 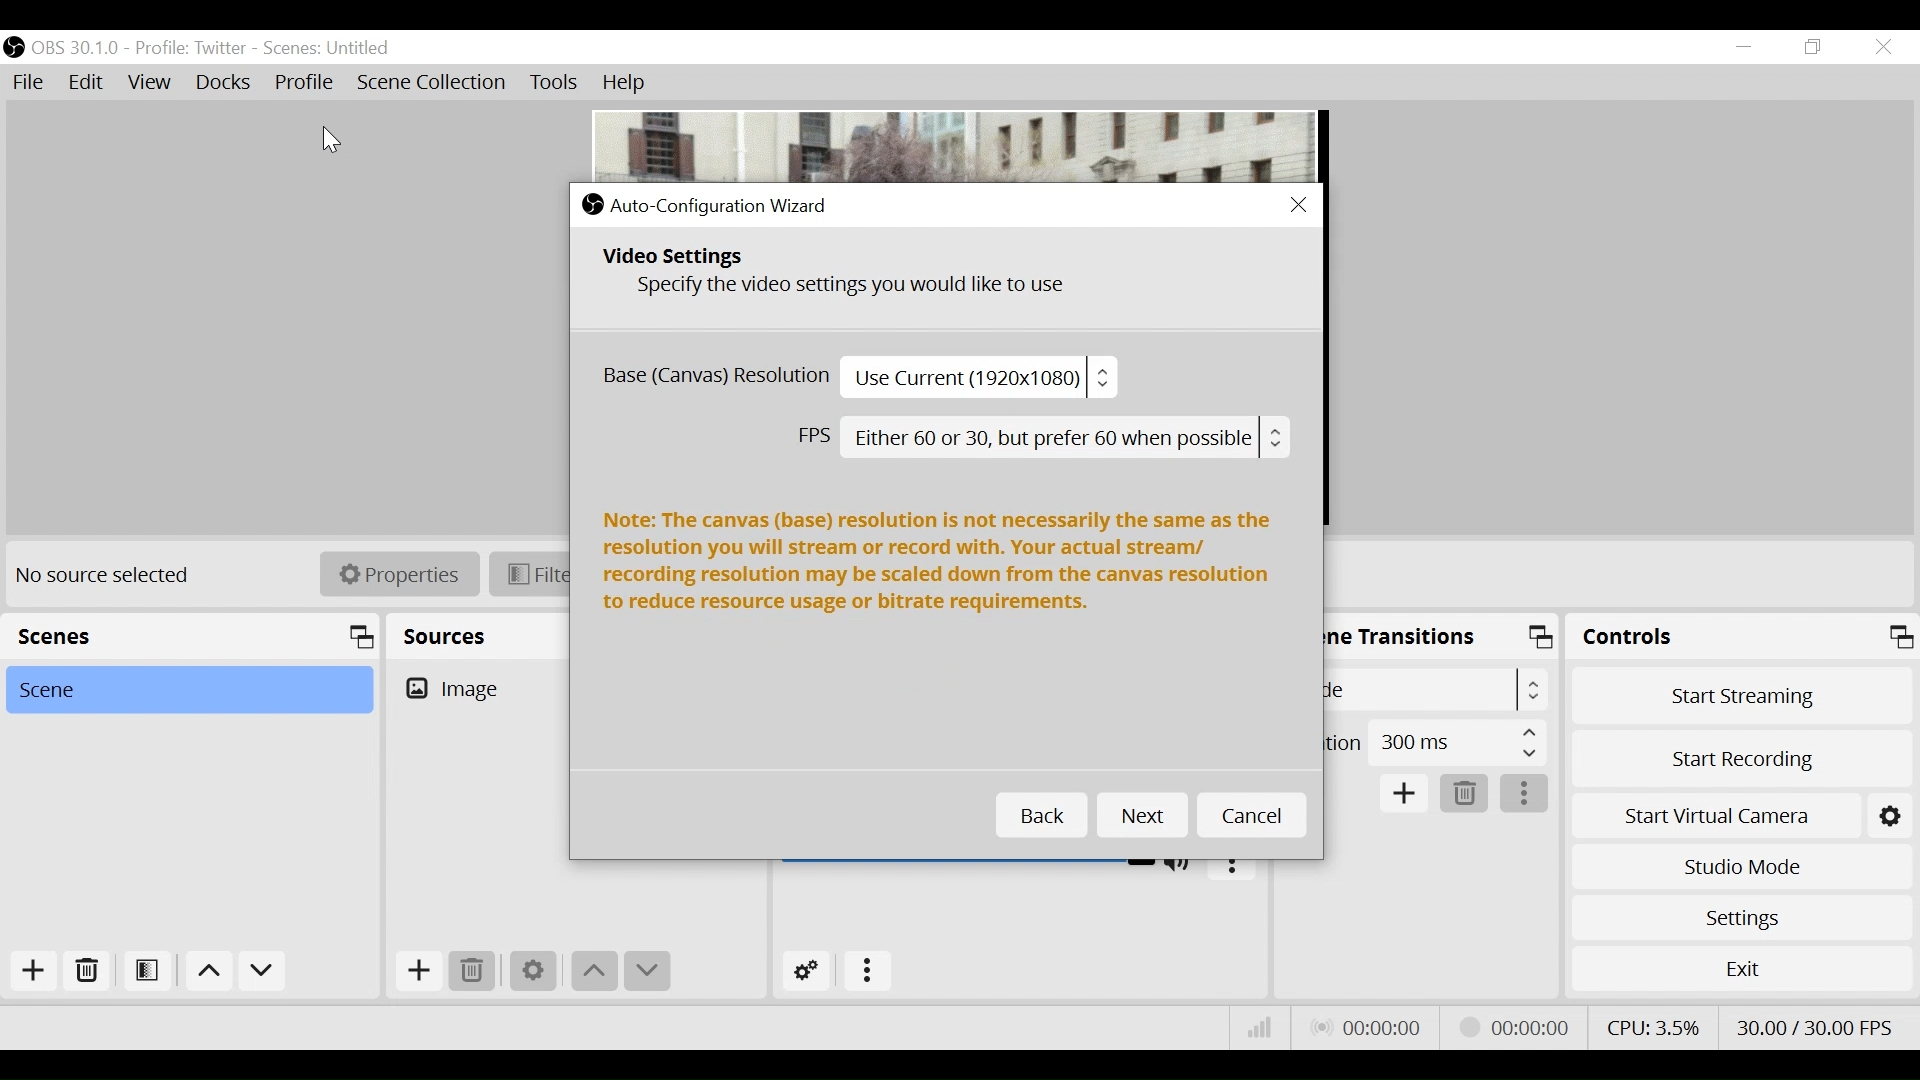 What do you see at coordinates (868, 972) in the screenshot?
I see `More Options` at bounding box center [868, 972].